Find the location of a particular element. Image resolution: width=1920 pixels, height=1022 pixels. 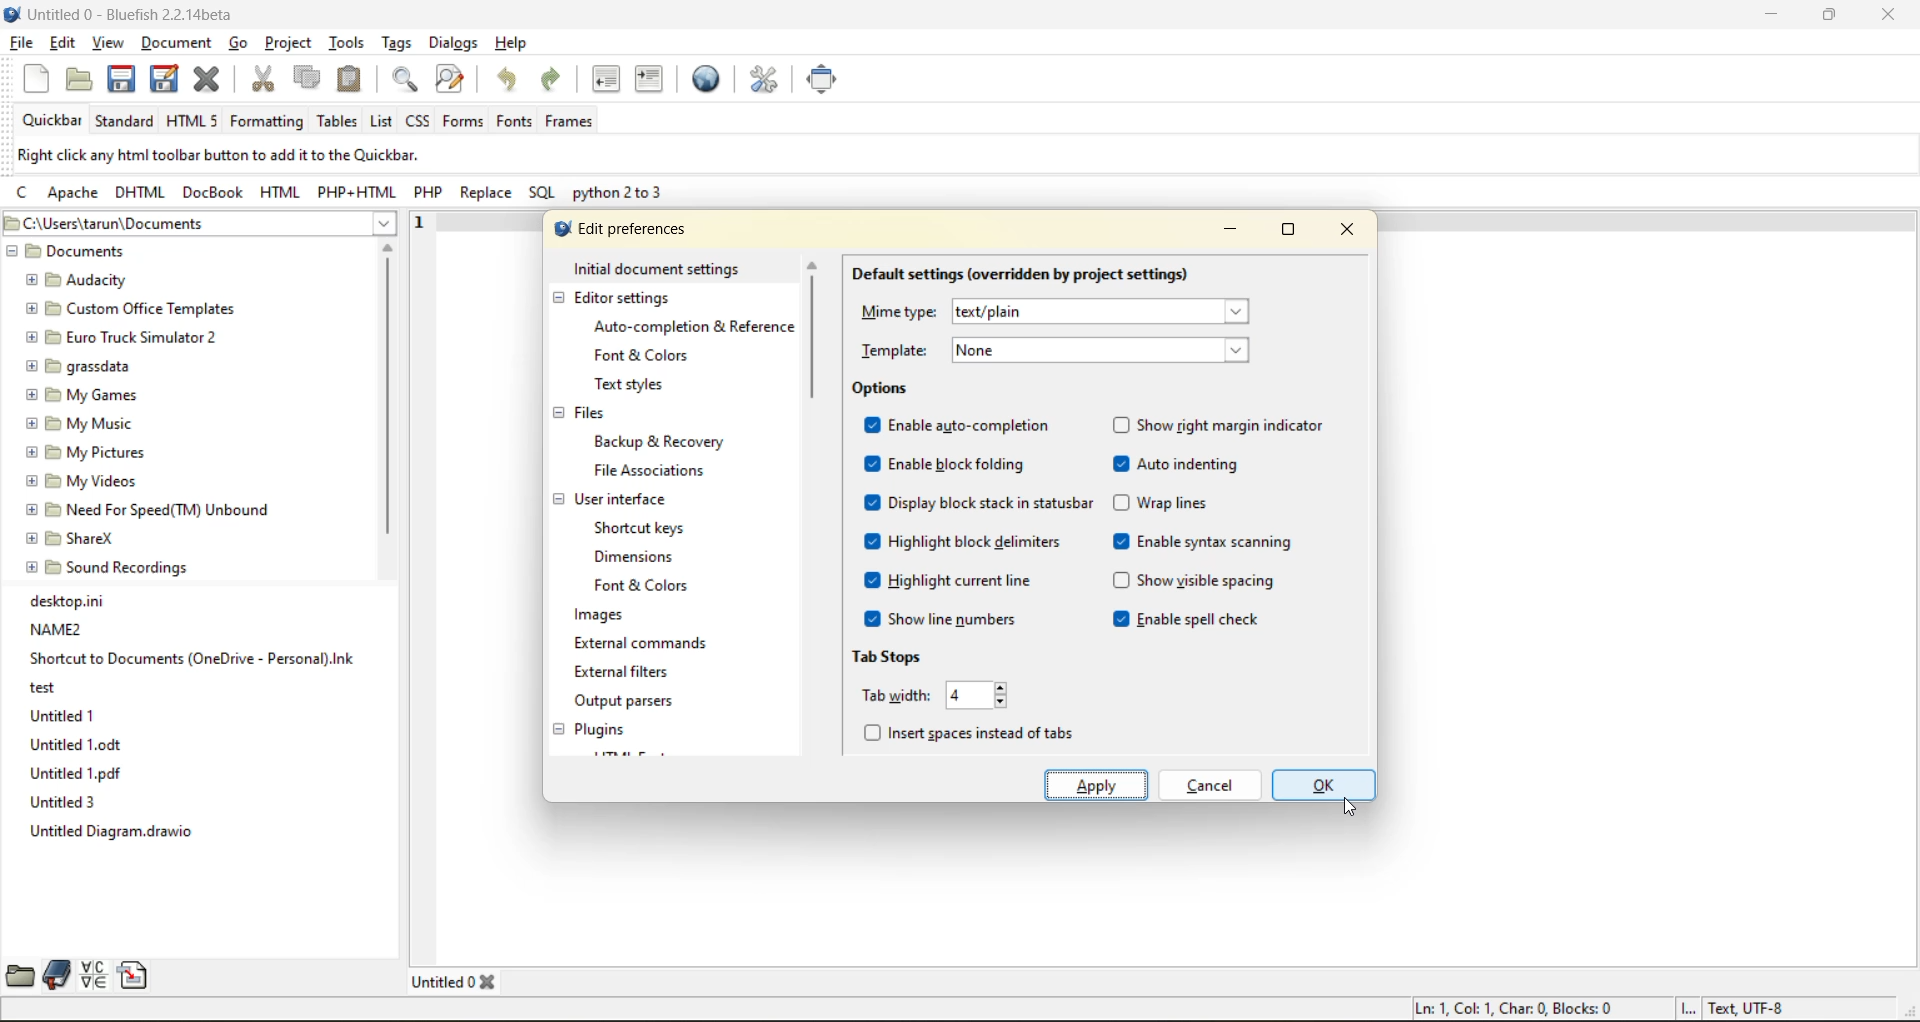

project is located at coordinates (289, 42).